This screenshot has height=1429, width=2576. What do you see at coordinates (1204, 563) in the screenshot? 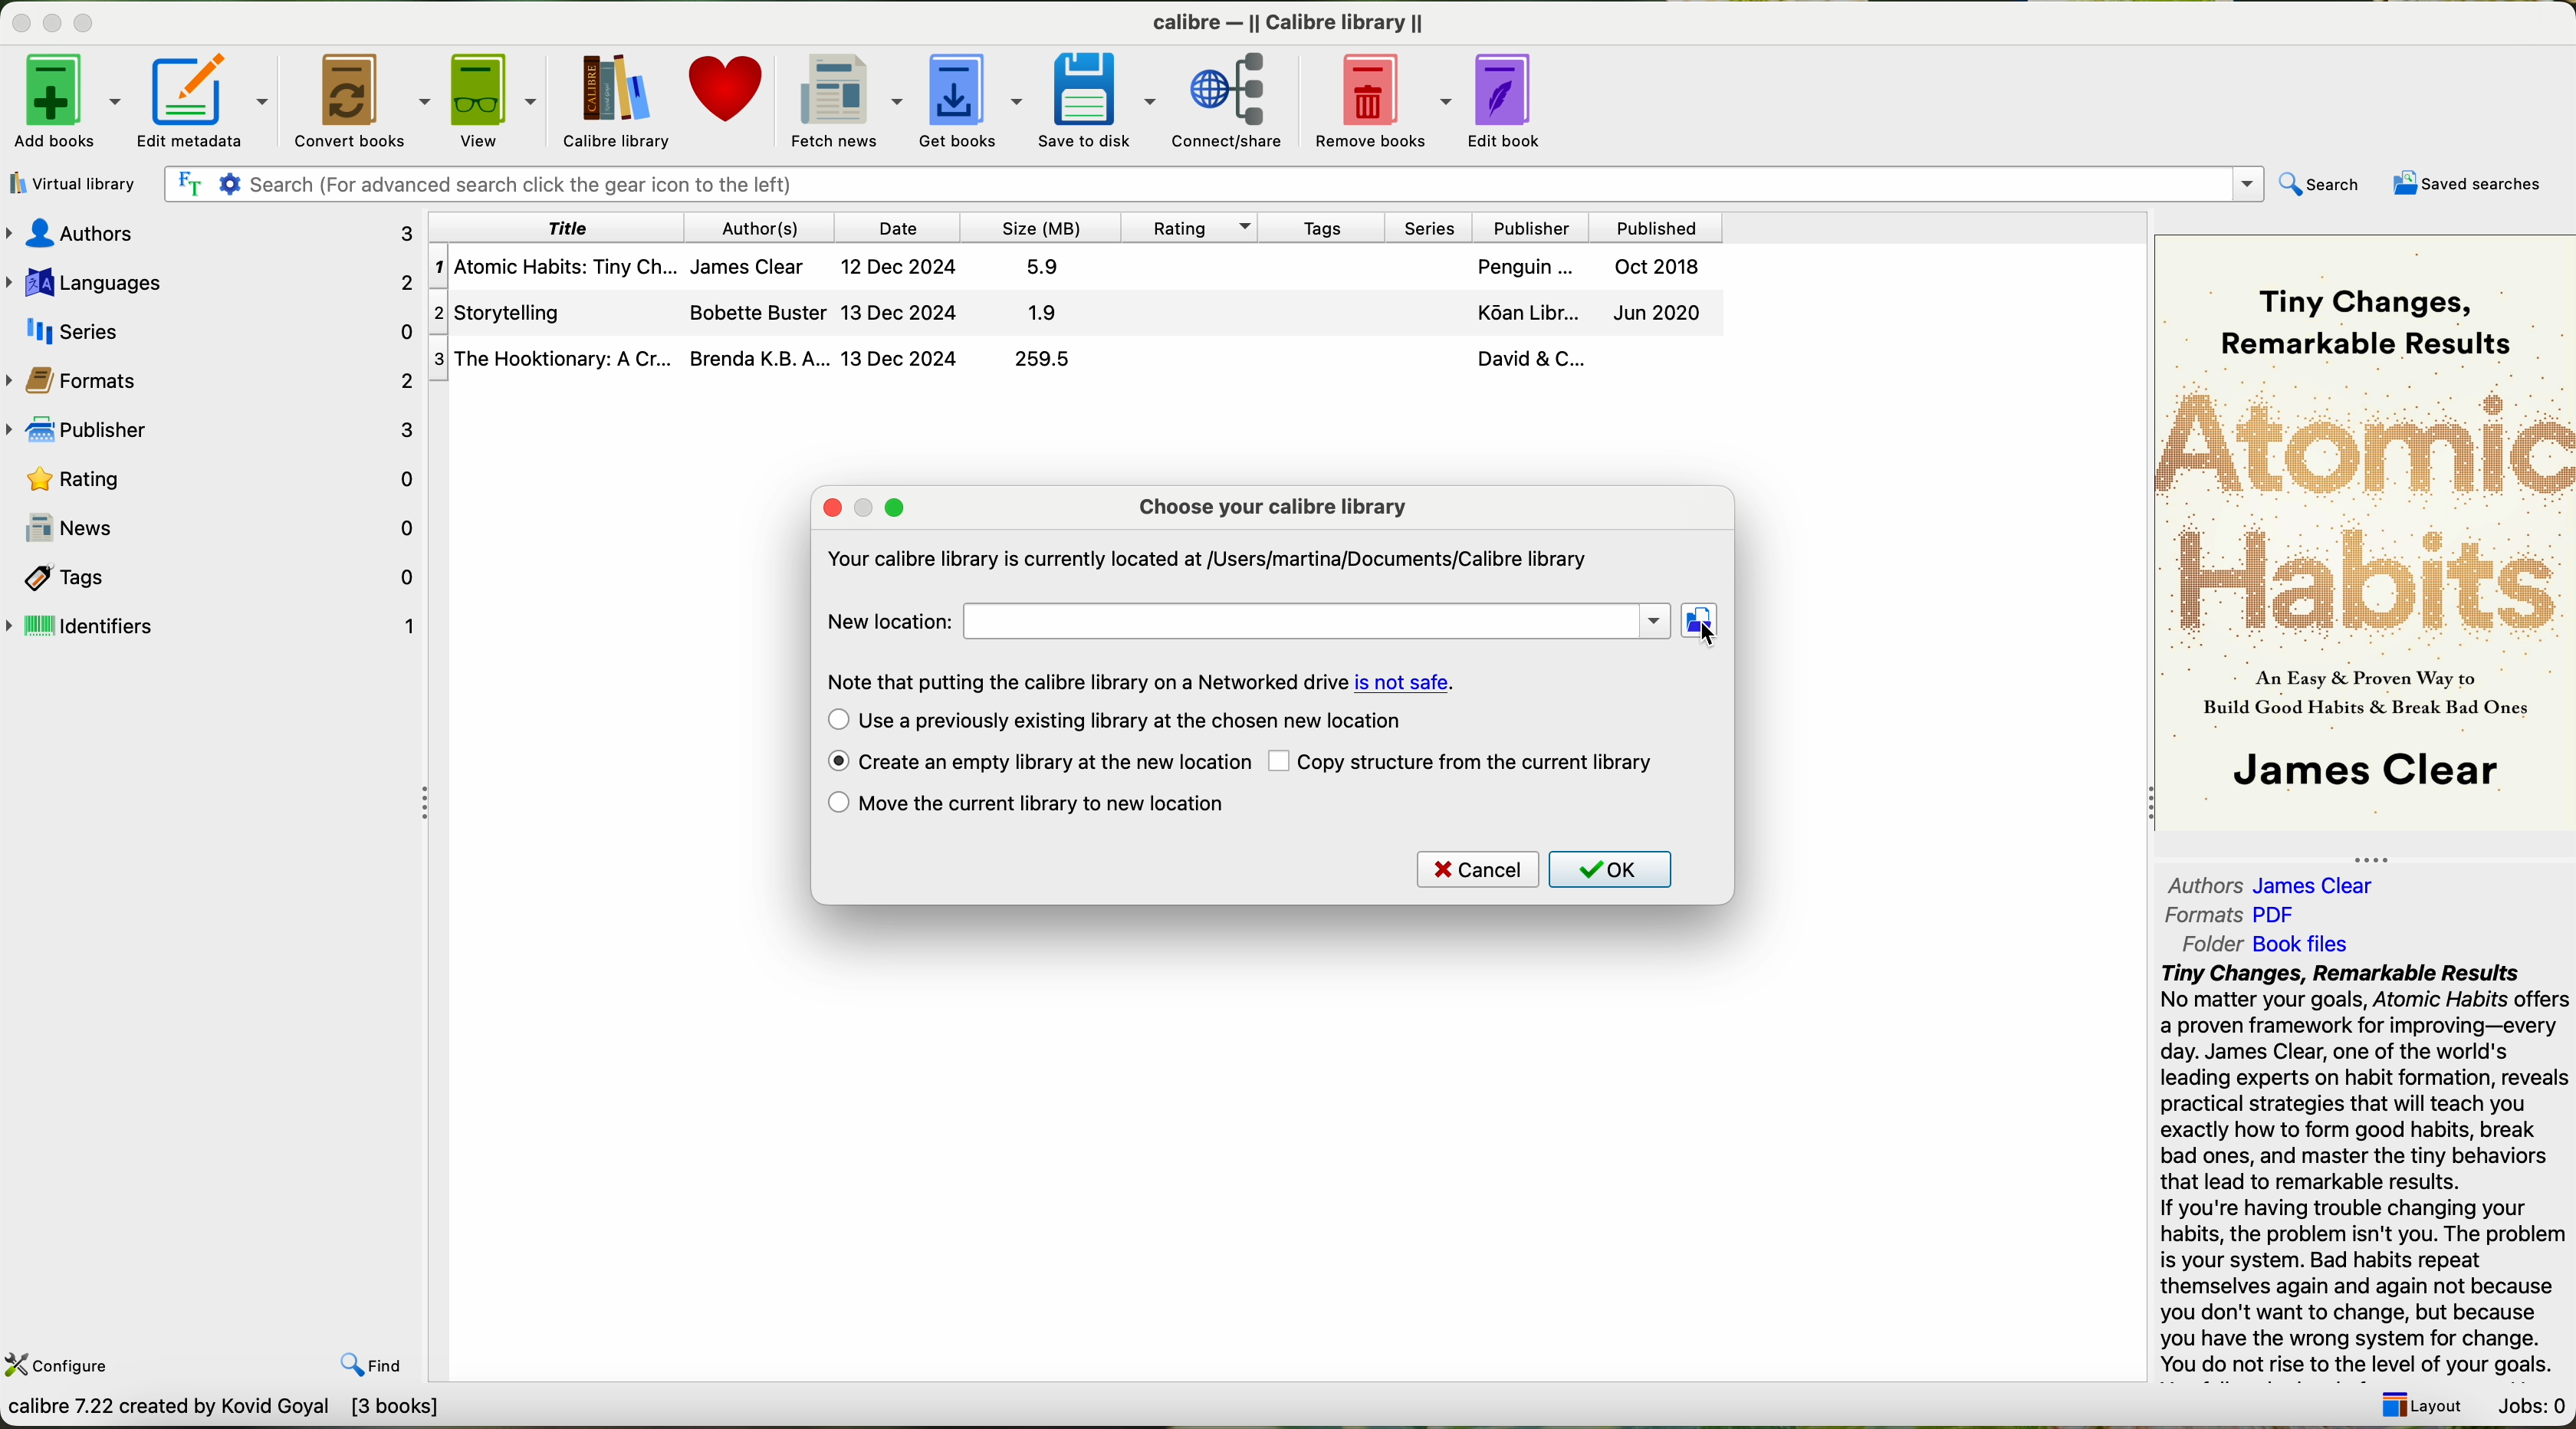
I see `‘Your calibre library Is currently located at /Users/martina/Documents/Calibre library` at bounding box center [1204, 563].